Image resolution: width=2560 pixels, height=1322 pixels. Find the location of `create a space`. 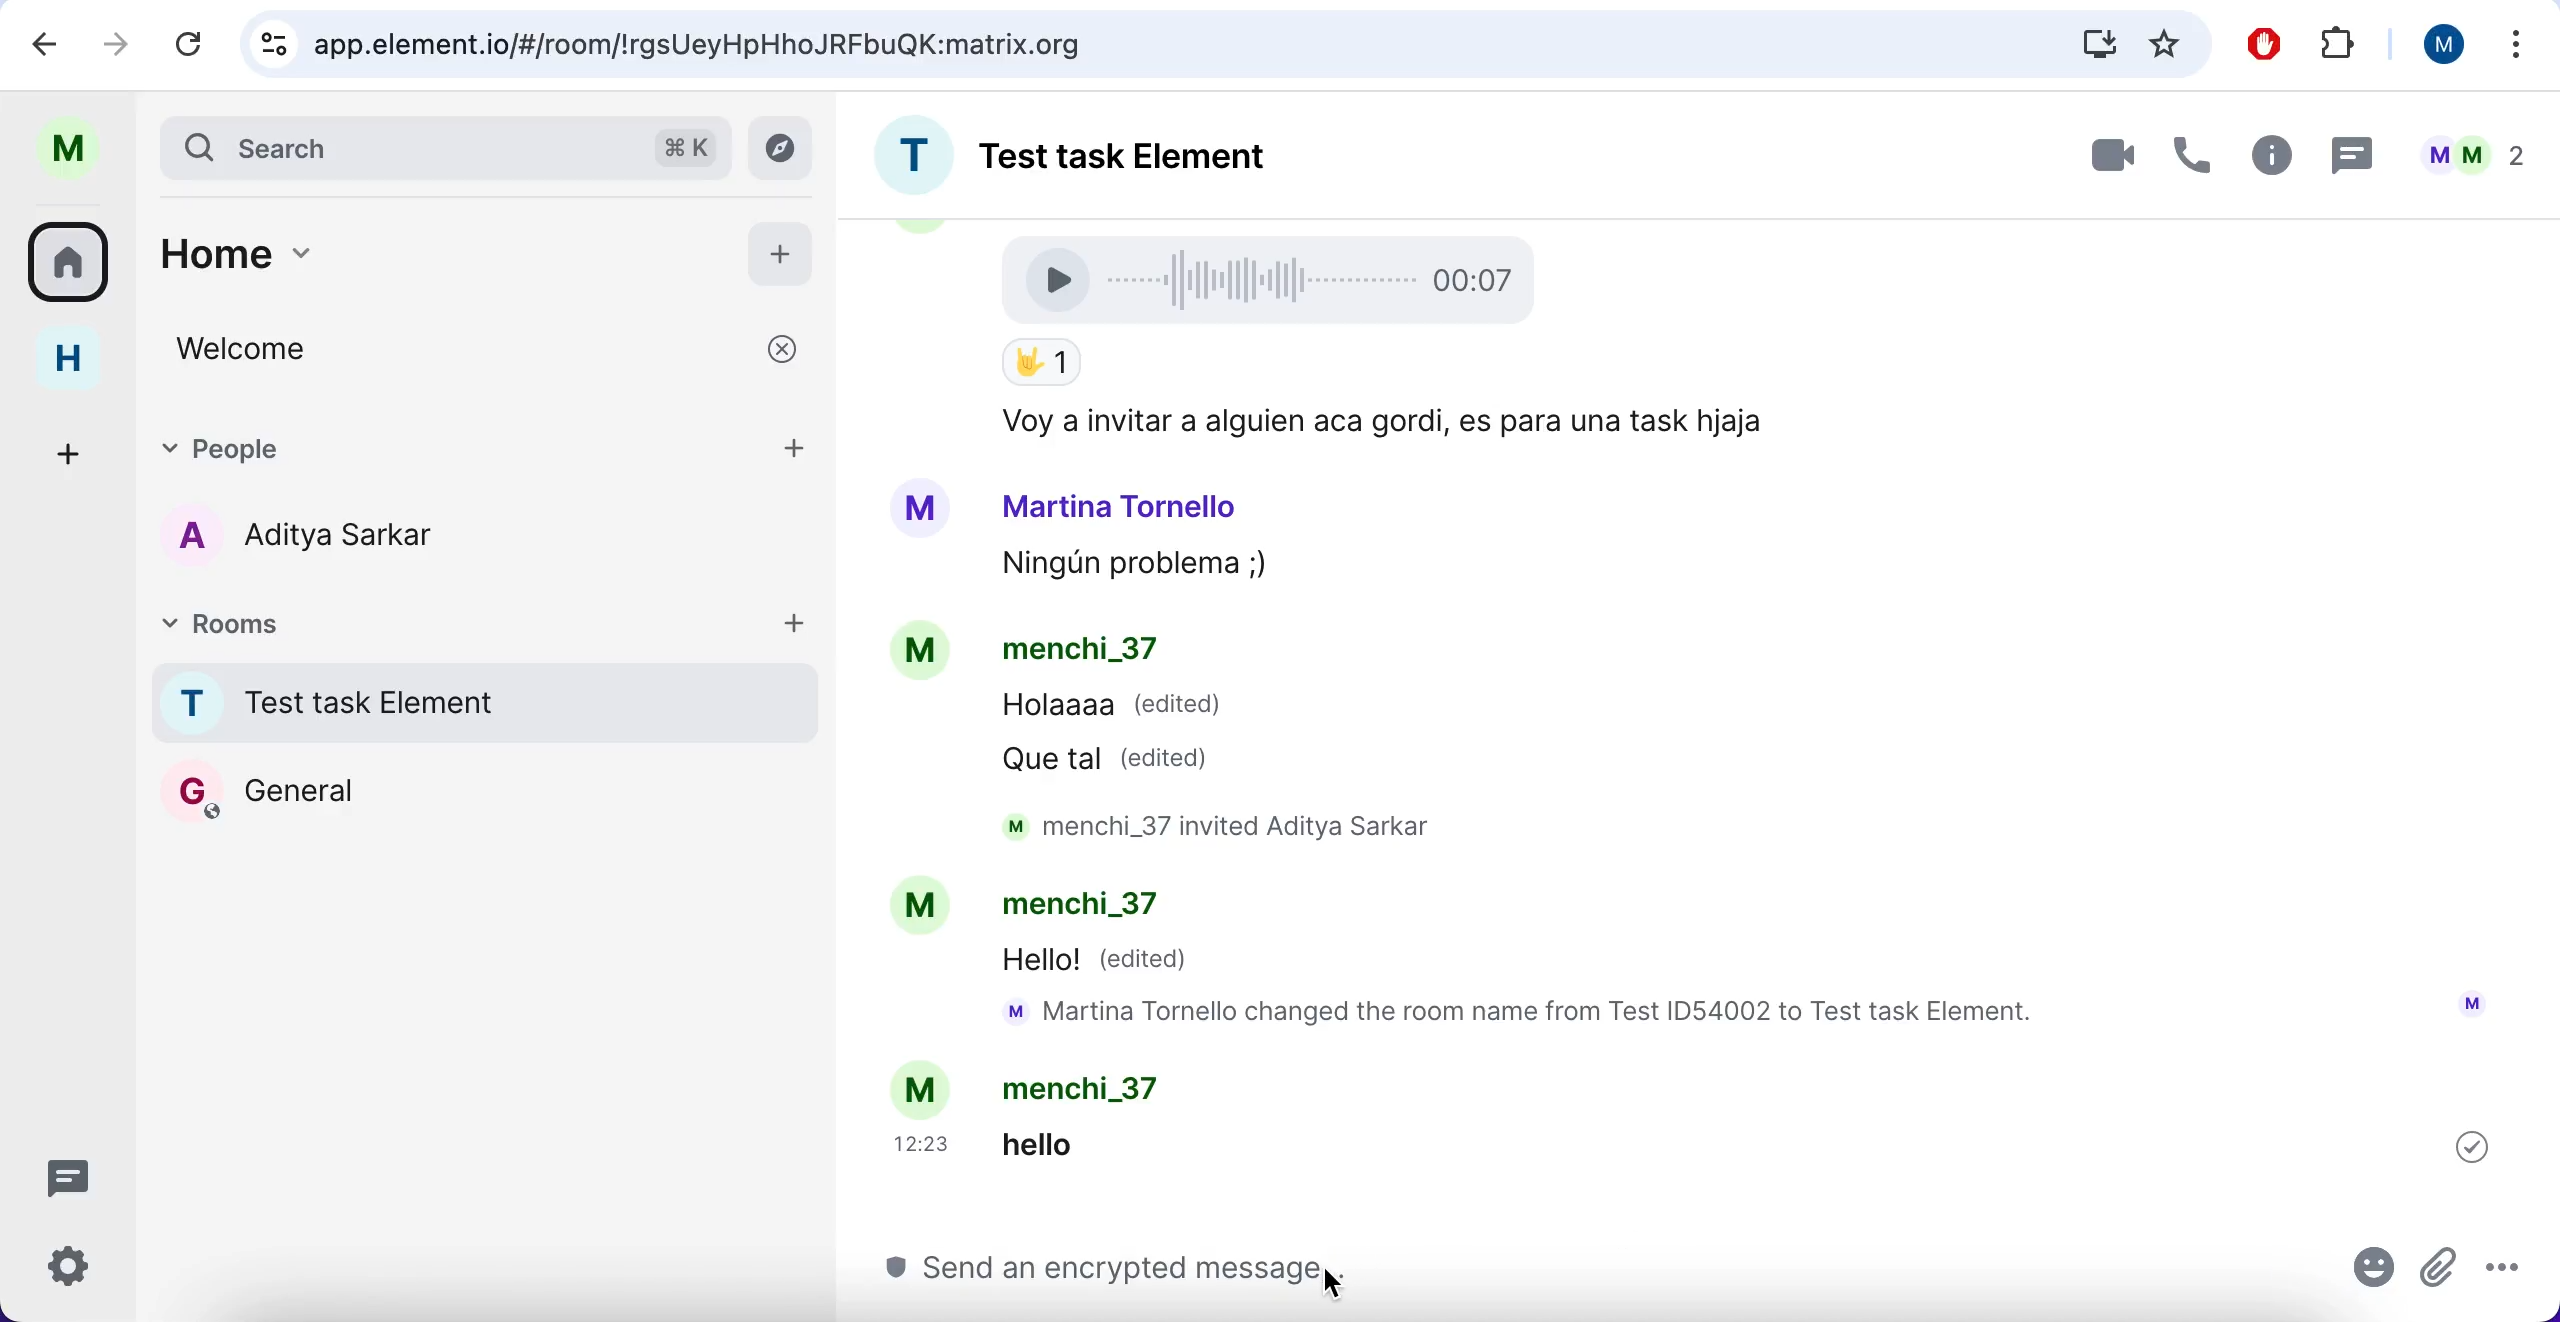

create a space is located at coordinates (75, 450).